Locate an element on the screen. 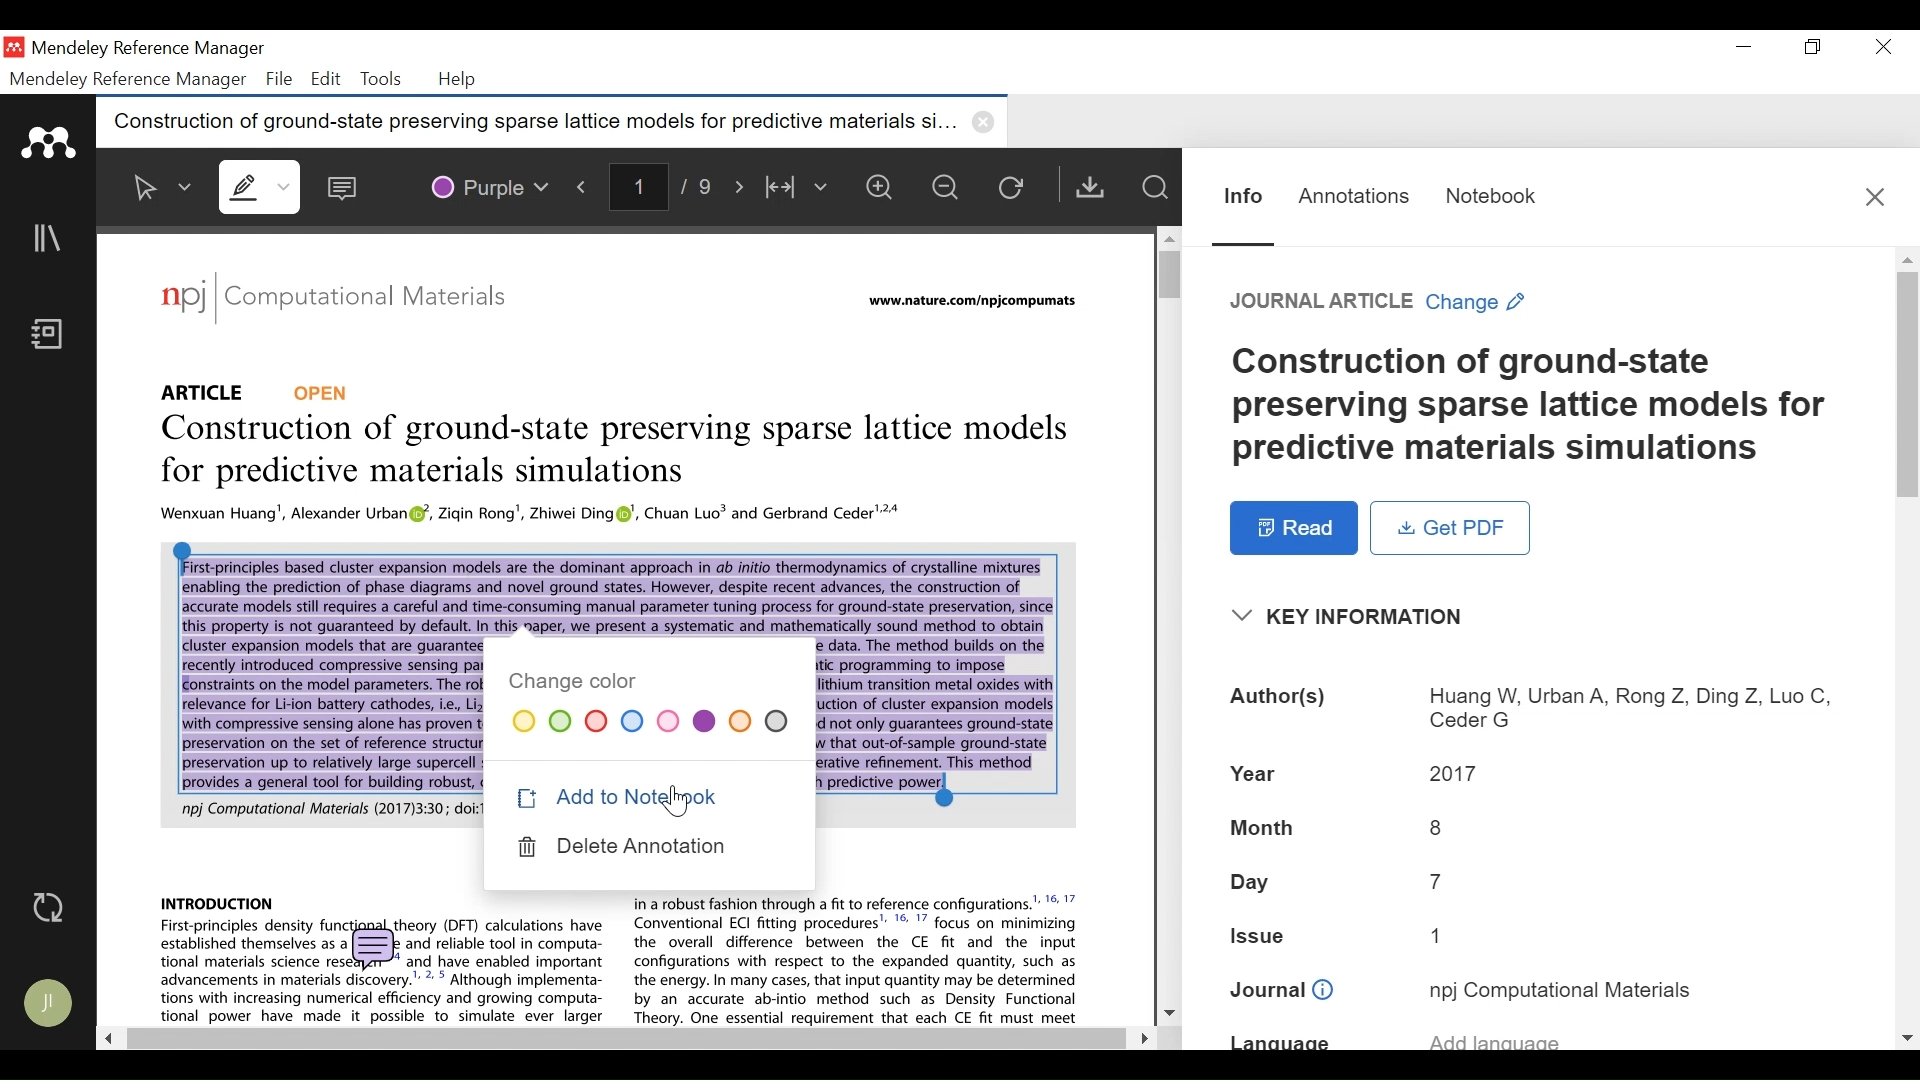 The height and width of the screenshot is (1080, 1920). Find in Files is located at coordinates (1154, 187).